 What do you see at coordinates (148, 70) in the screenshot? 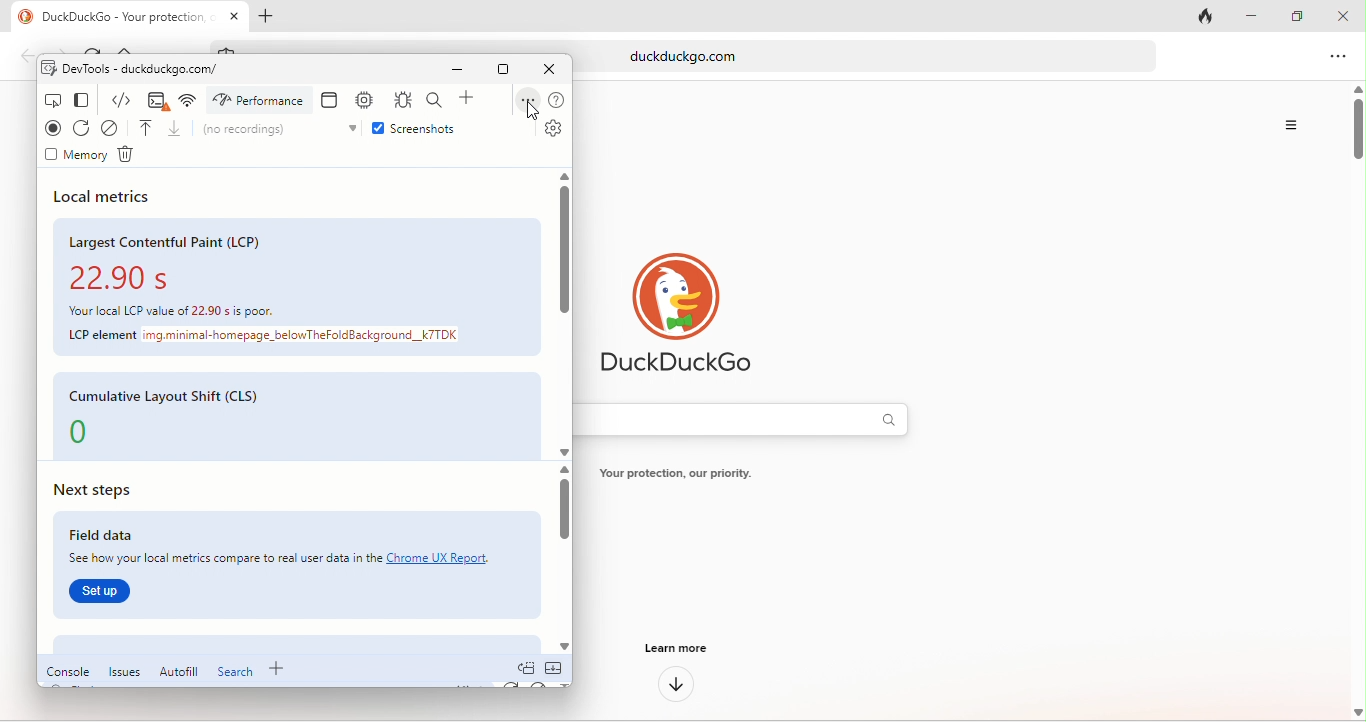
I see `dev tools-duckduckgo.com/` at bounding box center [148, 70].